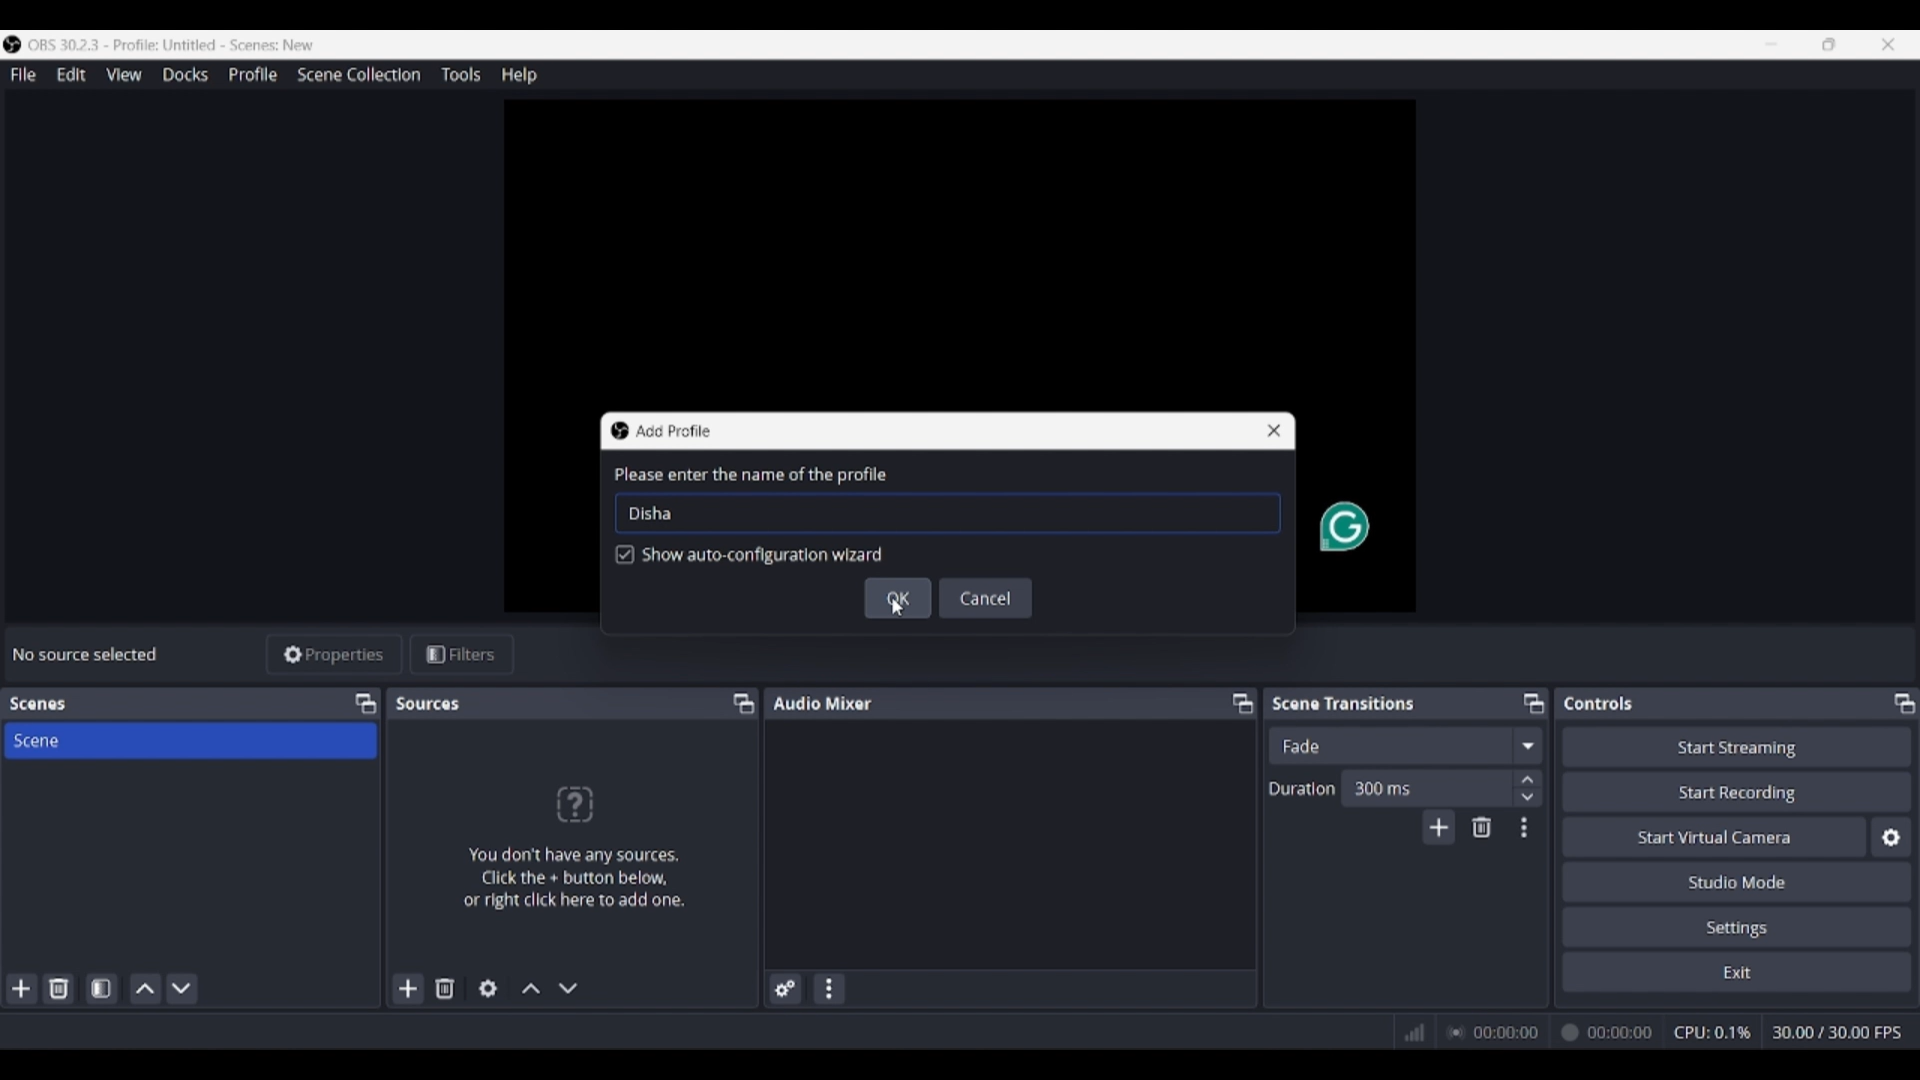 This screenshot has width=1920, height=1080. Describe the element at coordinates (1527, 745) in the screenshot. I see `Fade options` at that location.